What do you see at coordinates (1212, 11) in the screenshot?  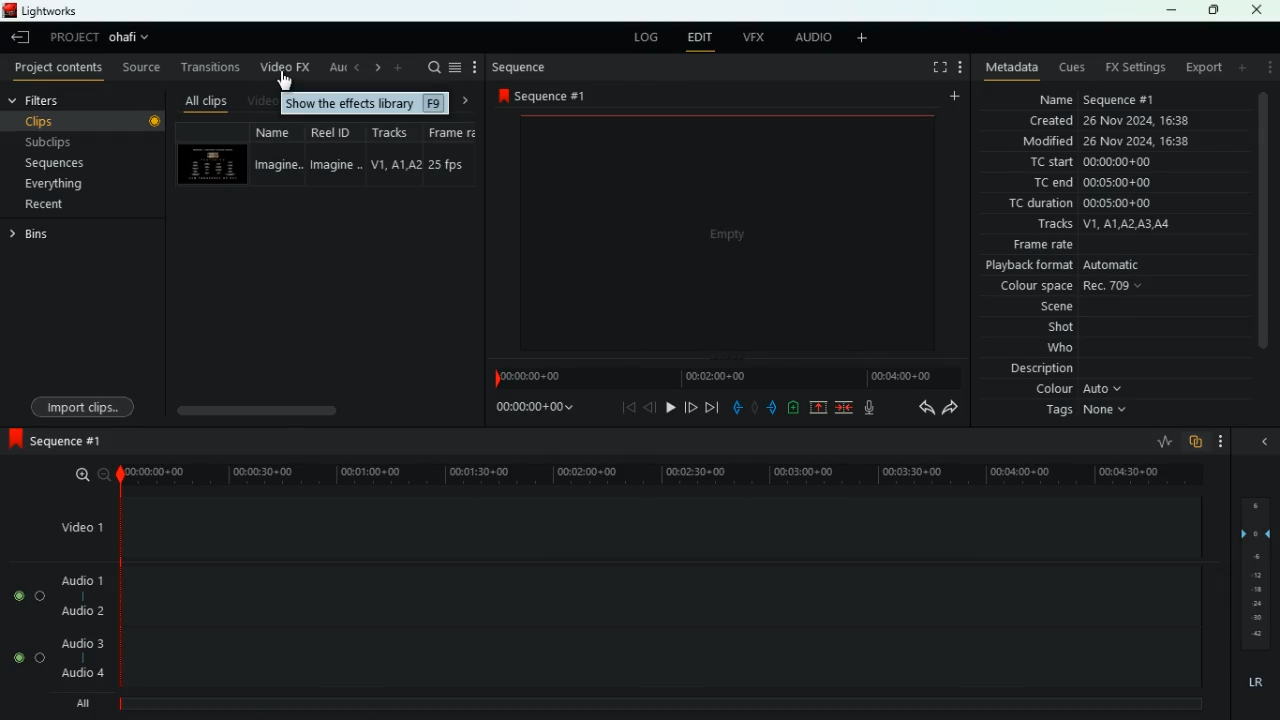 I see `maximize` at bounding box center [1212, 11].